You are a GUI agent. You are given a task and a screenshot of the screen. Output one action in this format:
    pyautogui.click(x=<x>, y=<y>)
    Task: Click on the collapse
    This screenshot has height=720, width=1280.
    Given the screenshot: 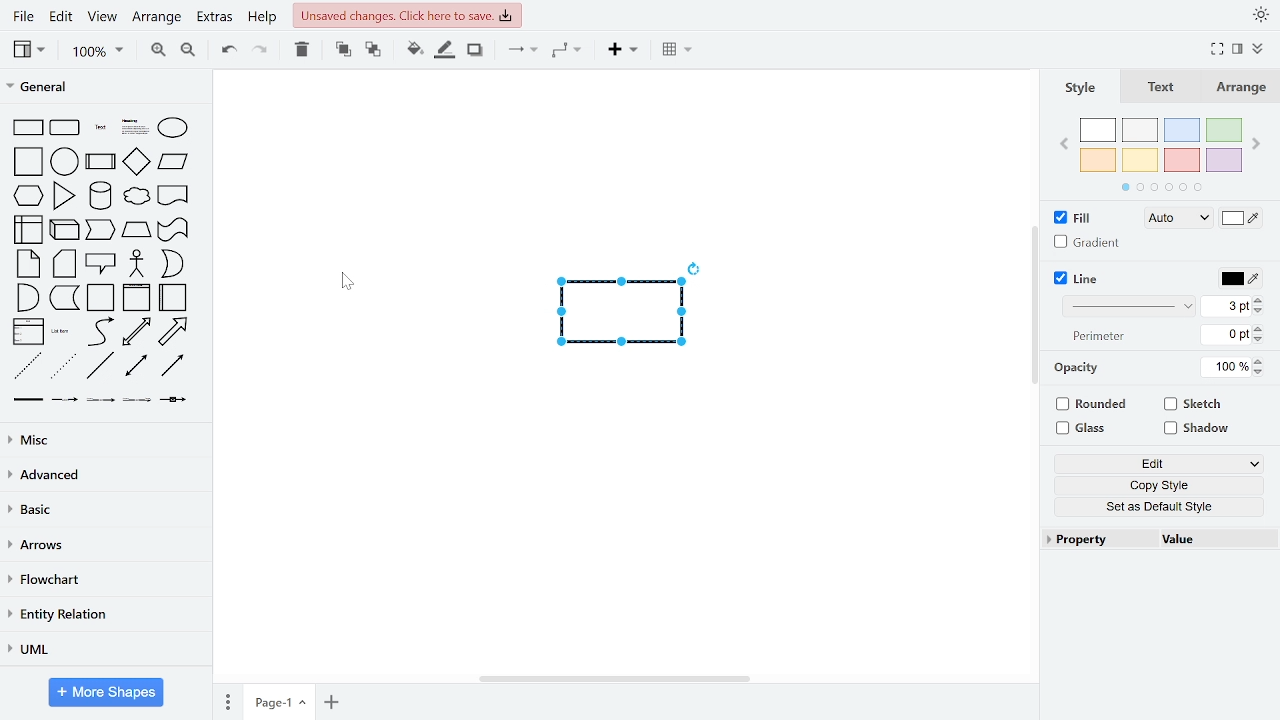 What is the action you would take?
    pyautogui.click(x=1258, y=50)
    